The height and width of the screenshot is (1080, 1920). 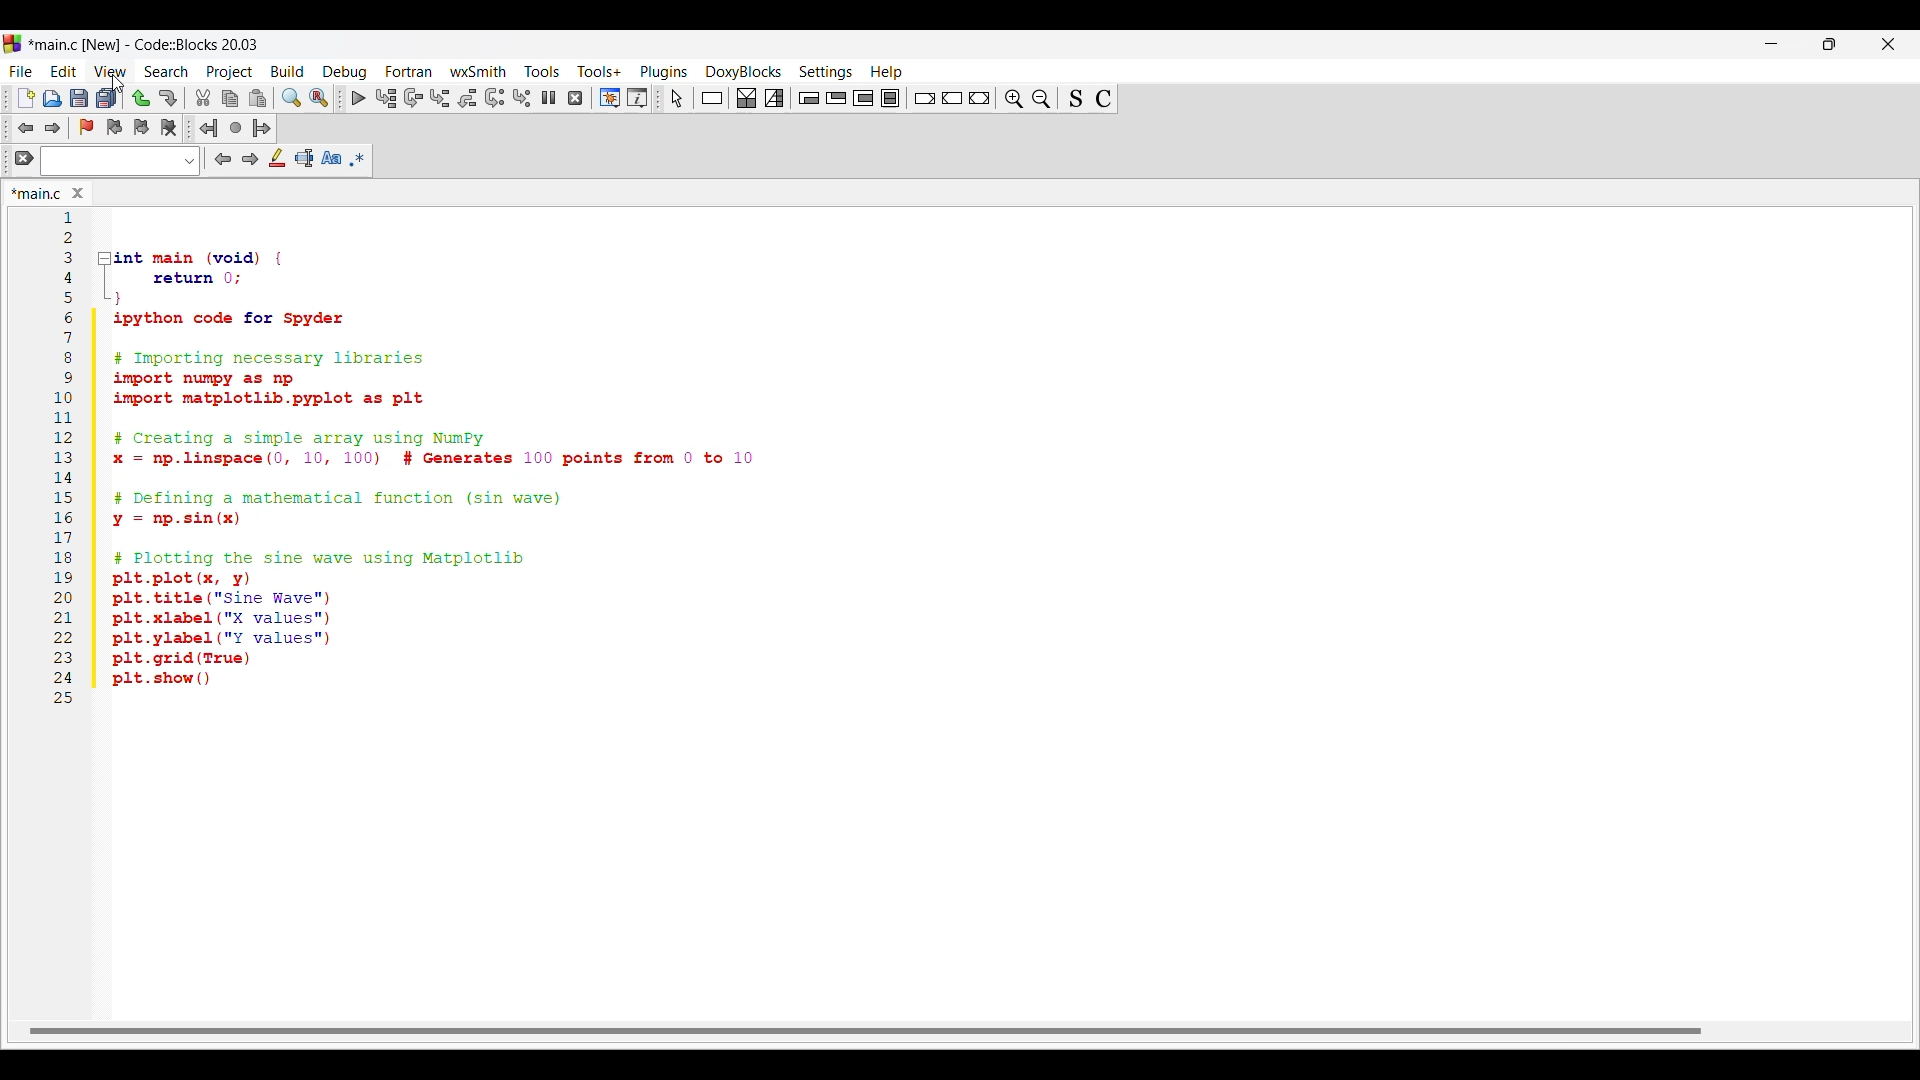 I want to click on Fortran menu, so click(x=409, y=71).